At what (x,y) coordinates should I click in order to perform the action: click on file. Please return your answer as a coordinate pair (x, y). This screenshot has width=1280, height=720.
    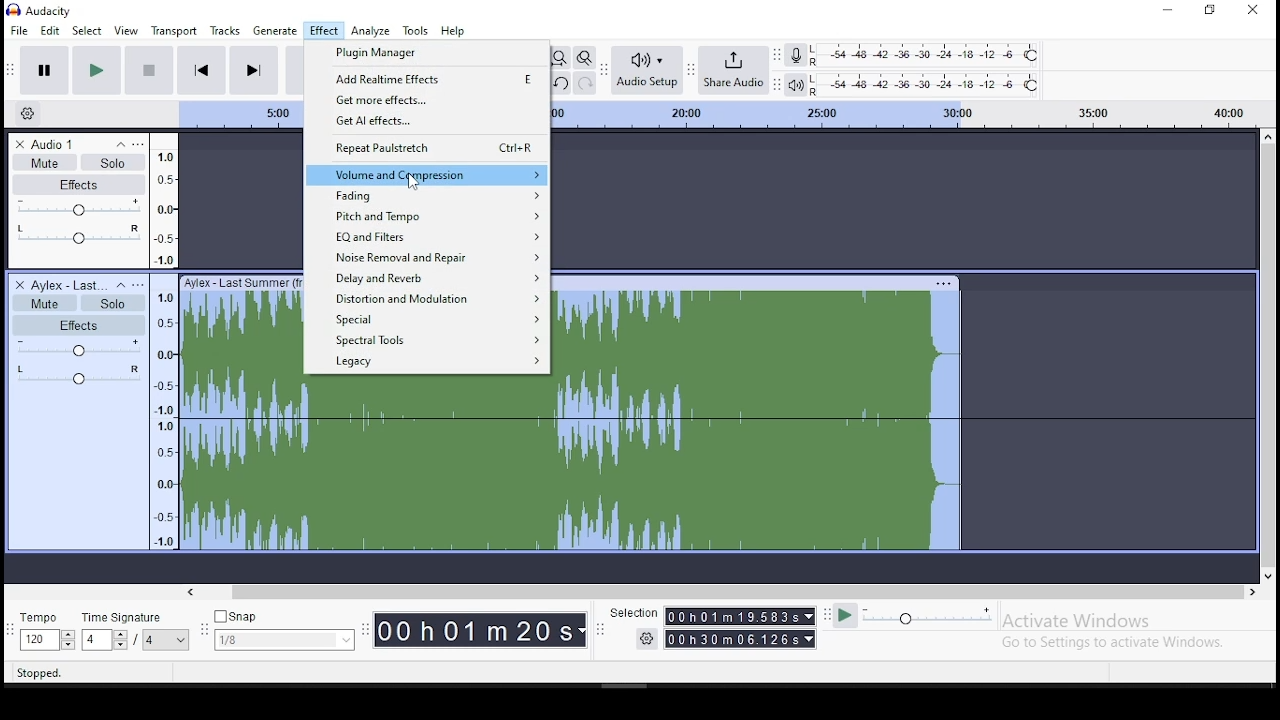
    Looking at the image, I should click on (16, 30).